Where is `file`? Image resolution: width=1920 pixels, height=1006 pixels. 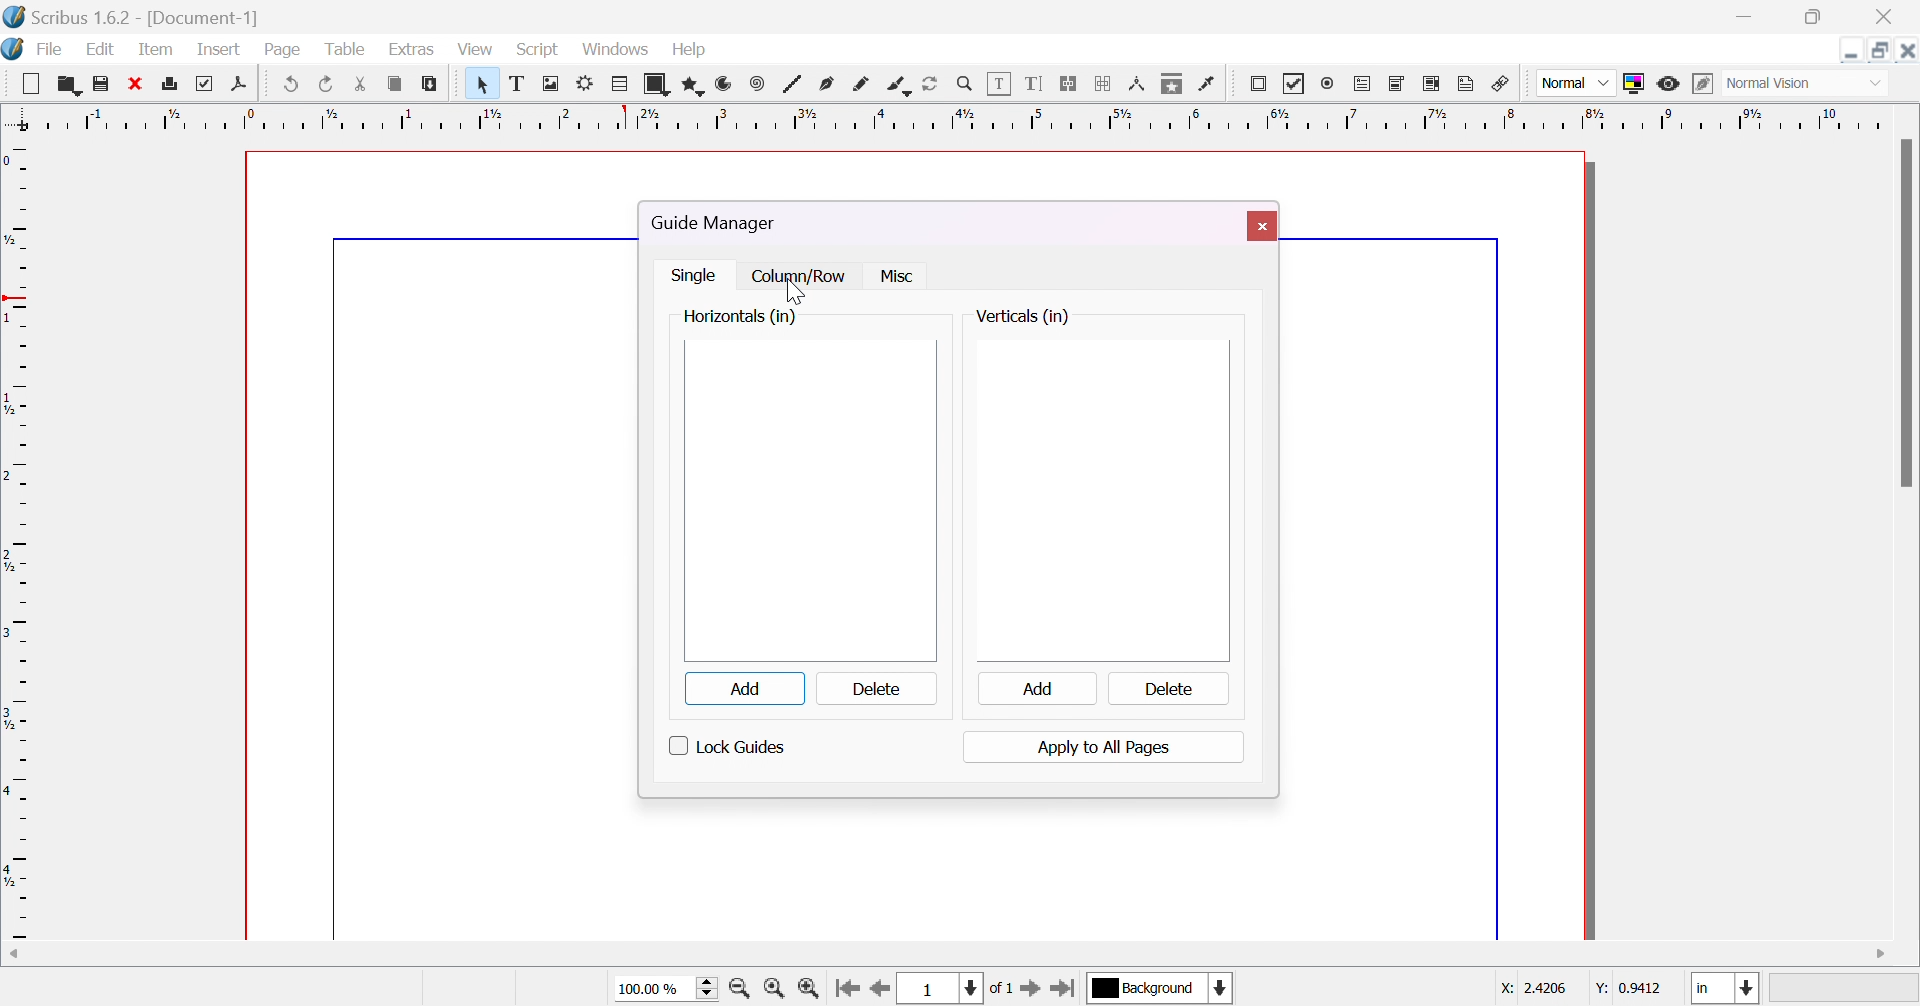 file is located at coordinates (52, 50).